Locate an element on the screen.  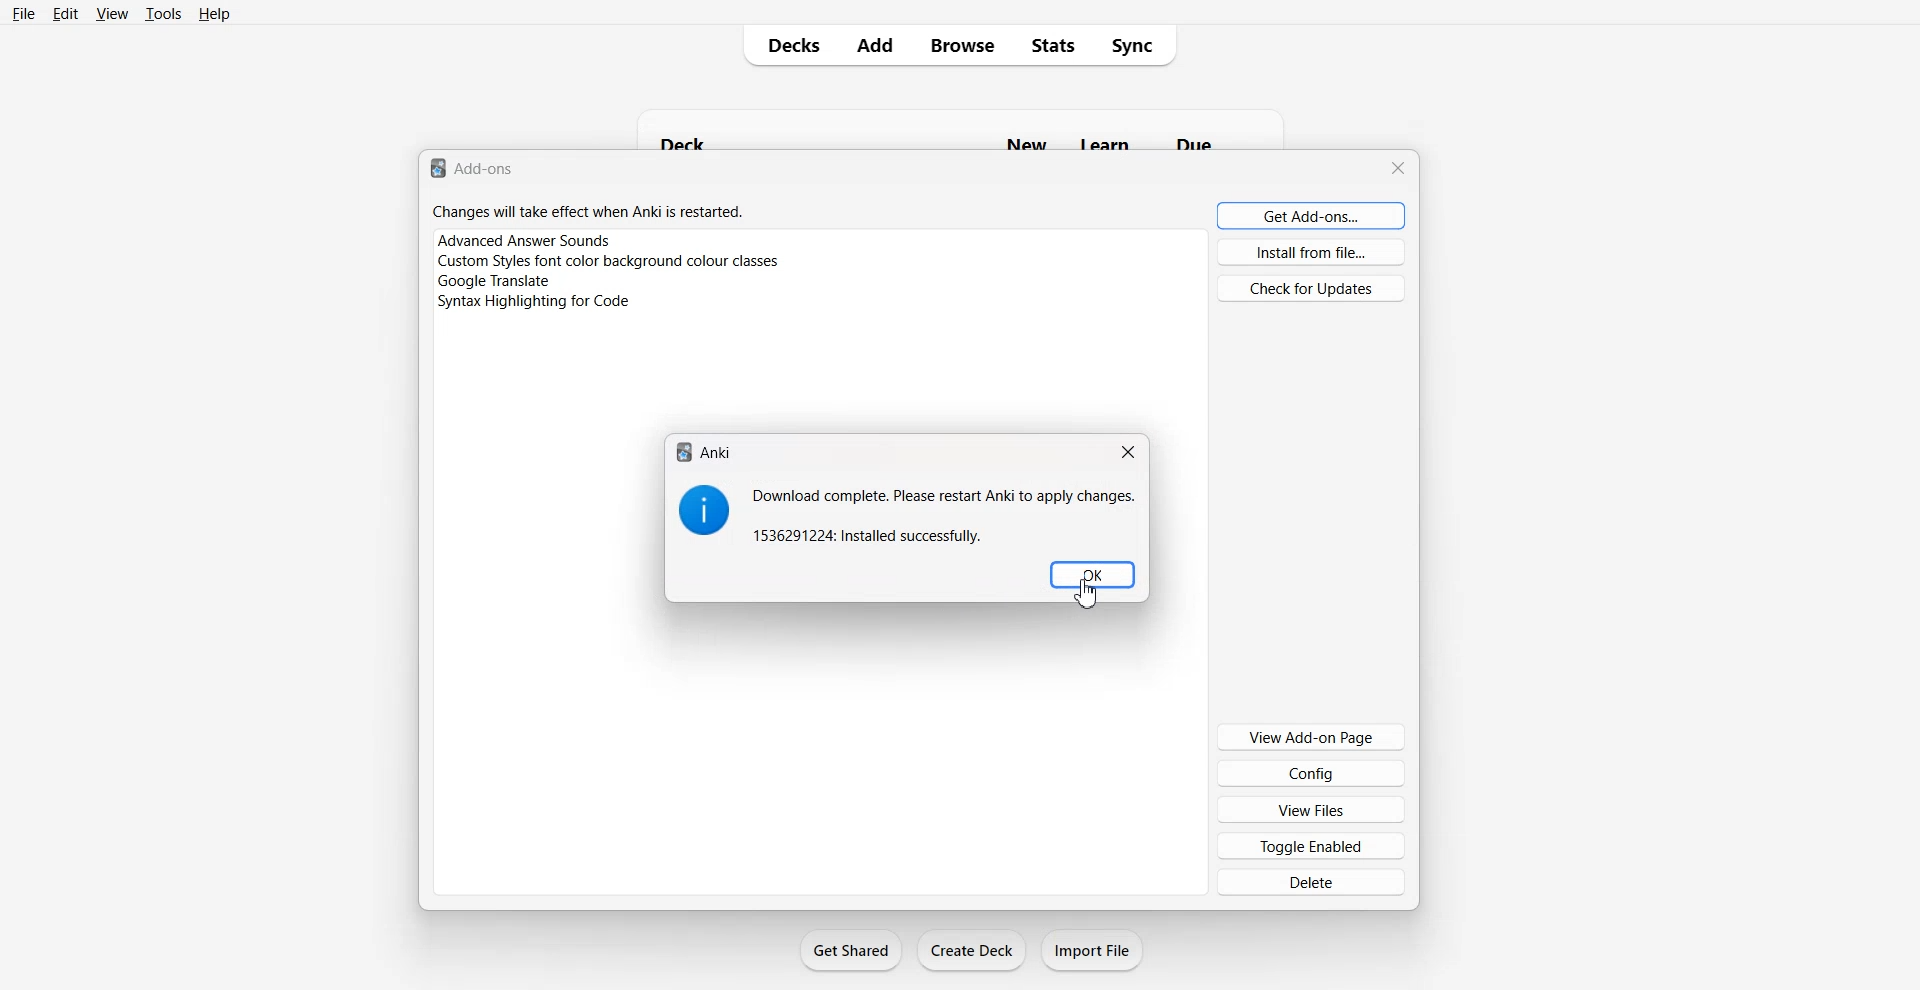
Close is located at coordinates (1400, 168).